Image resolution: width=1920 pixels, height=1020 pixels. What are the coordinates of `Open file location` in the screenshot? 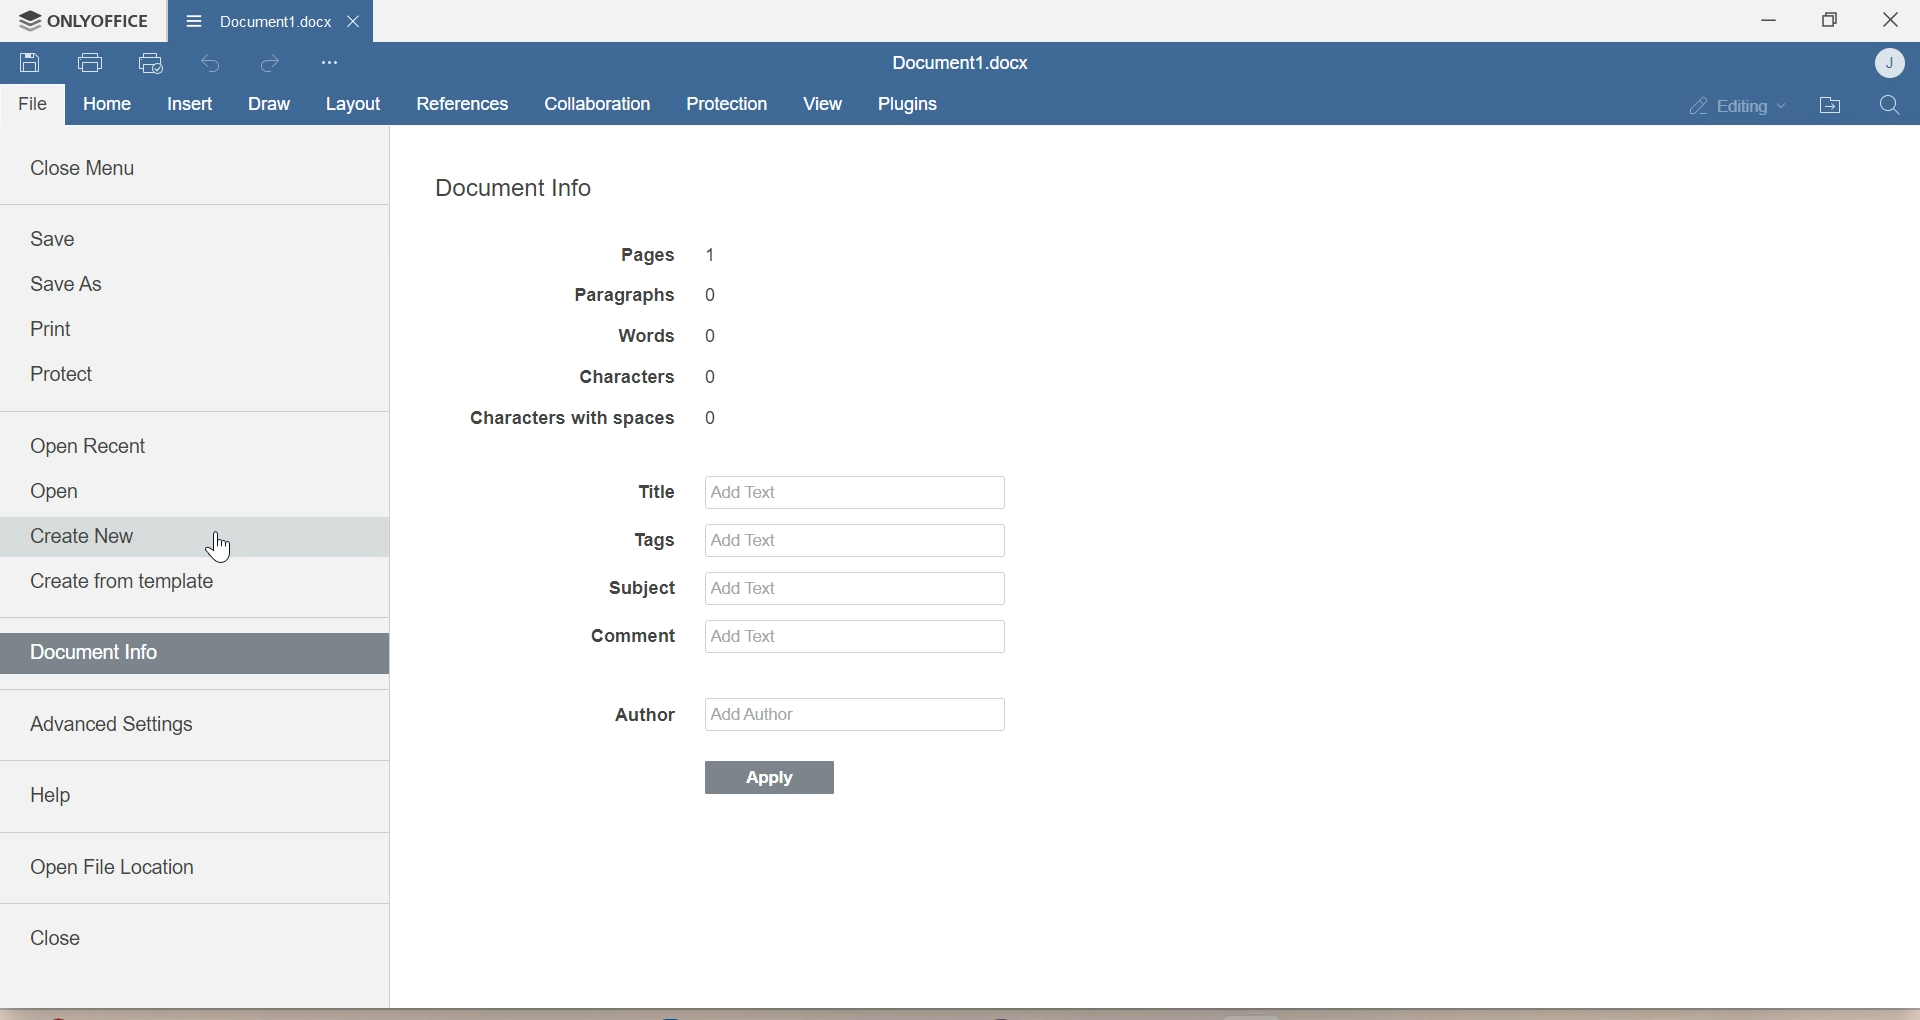 It's located at (114, 863).